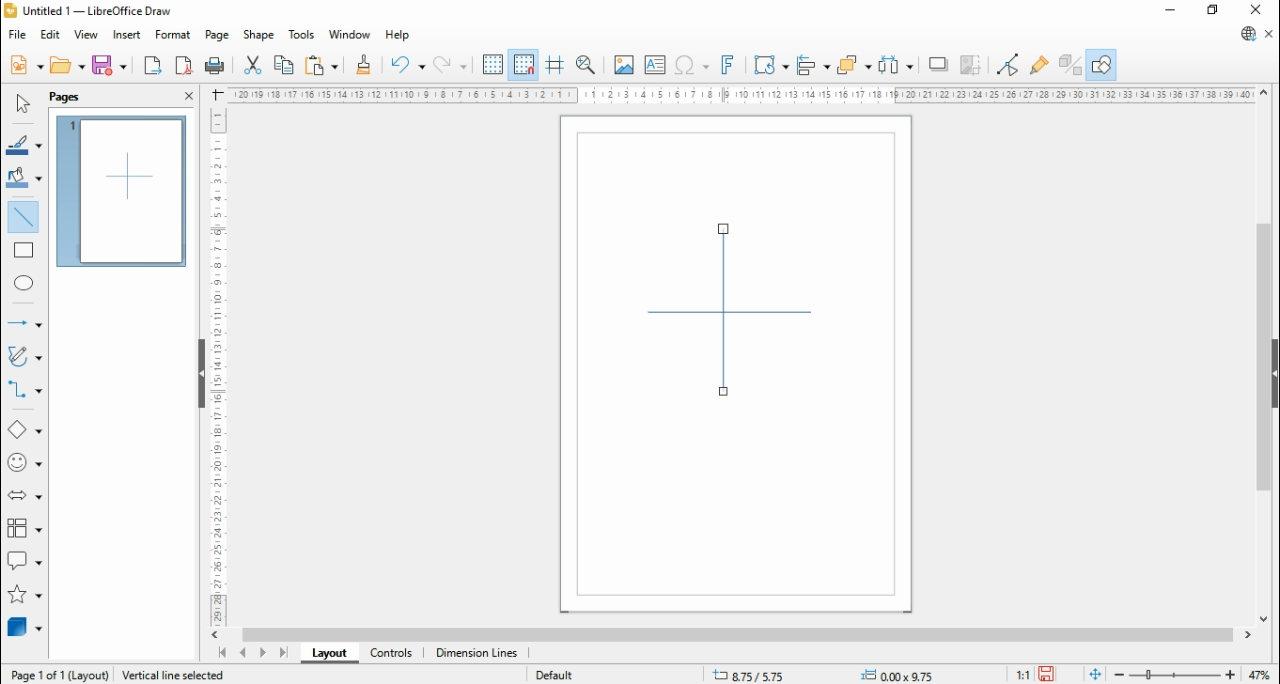 Image resolution: width=1280 pixels, height=684 pixels. Describe the element at coordinates (16, 35) in the screenshot. I see `file` at that location.